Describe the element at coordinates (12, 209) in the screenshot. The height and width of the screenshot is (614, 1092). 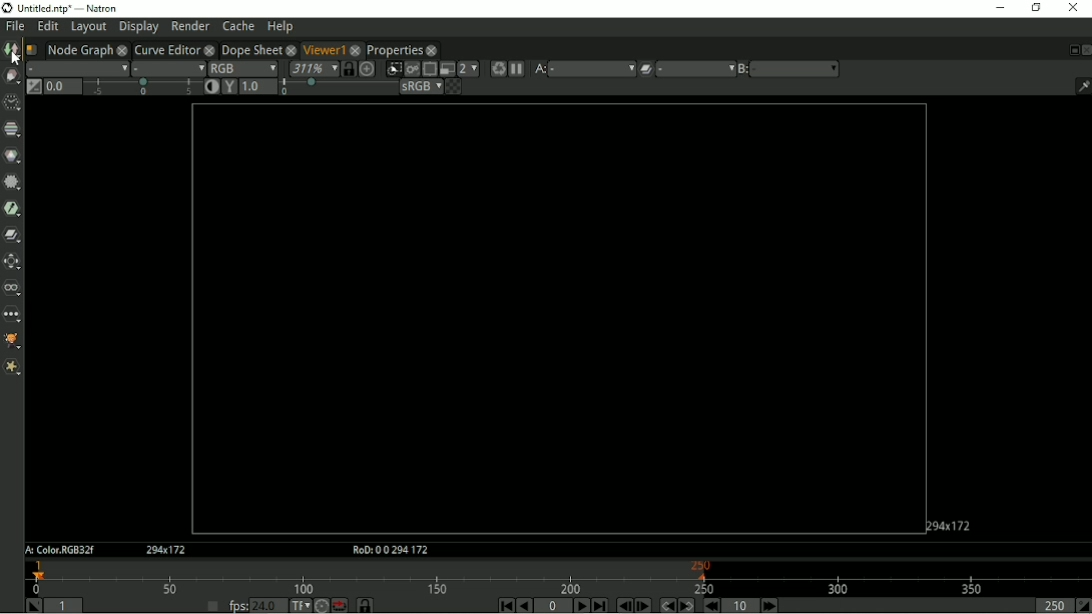
I see `Keyer` at that location.